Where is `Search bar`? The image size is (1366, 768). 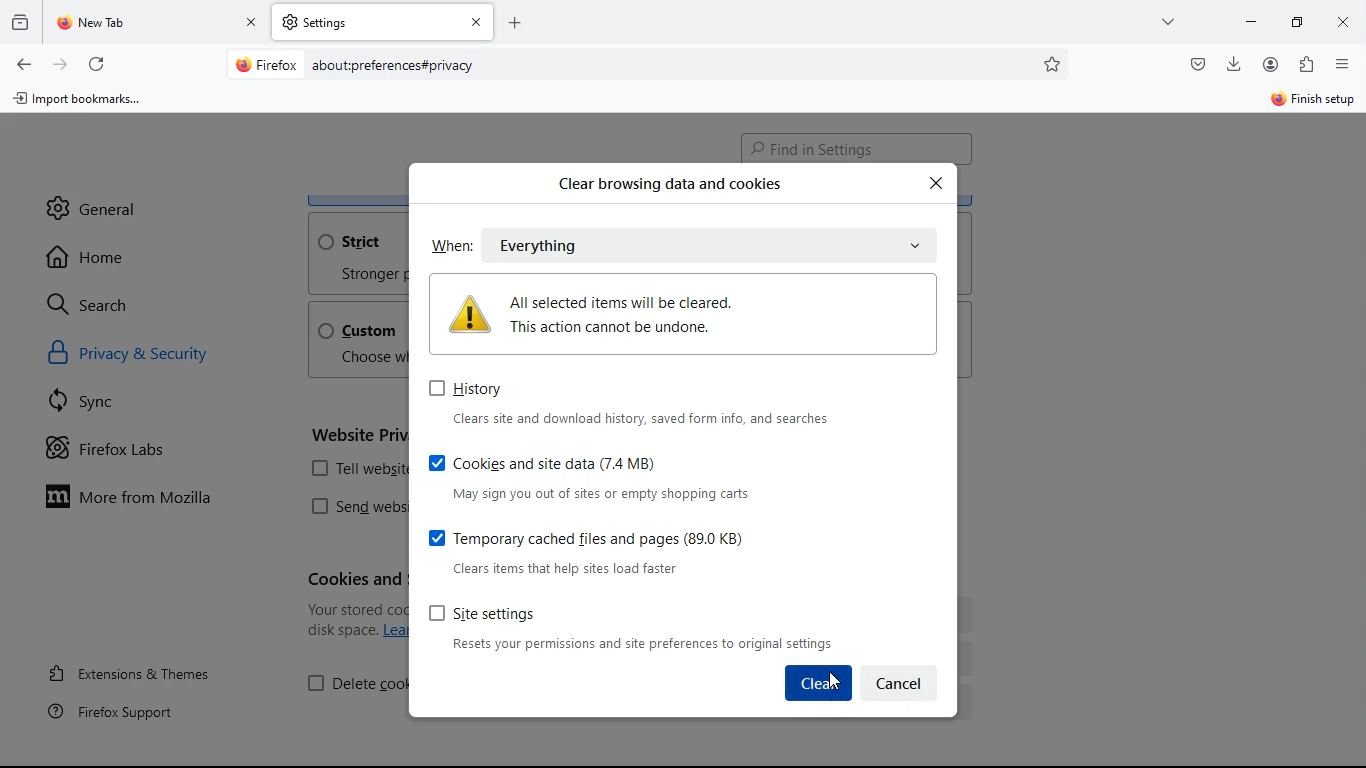
Search bar is located at coordinates (644, 66).